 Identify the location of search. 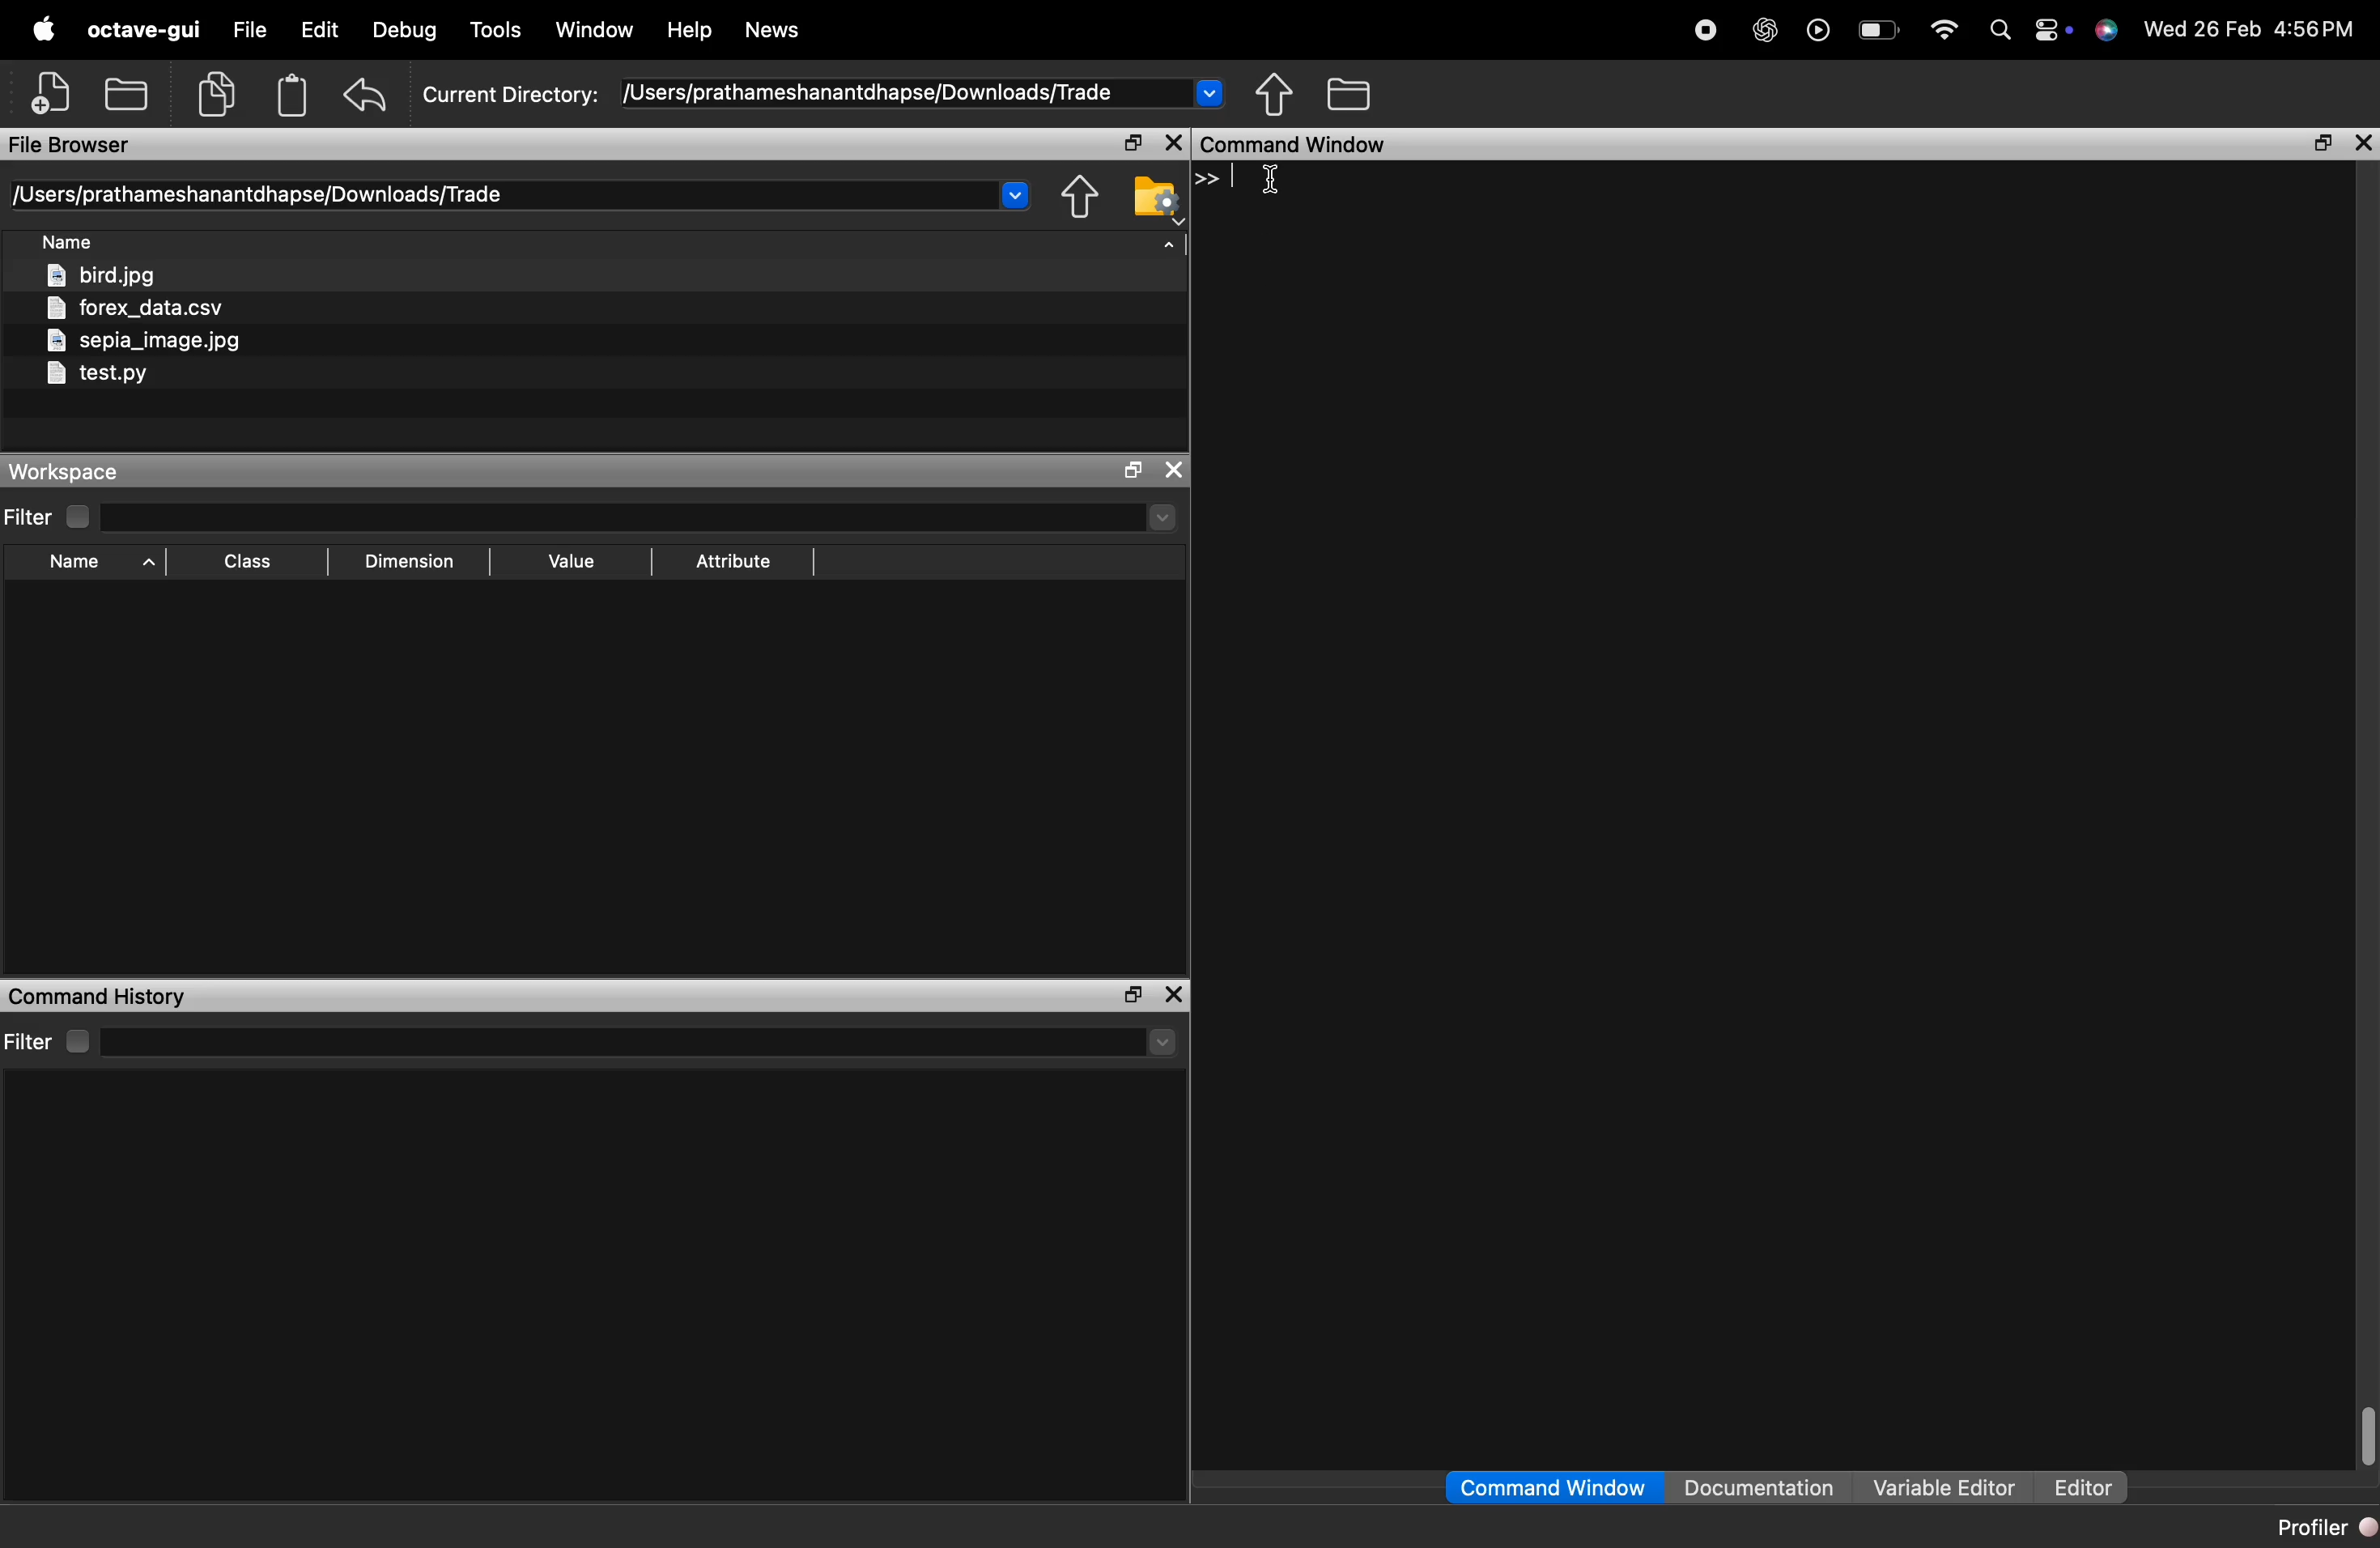
(2001, 32).